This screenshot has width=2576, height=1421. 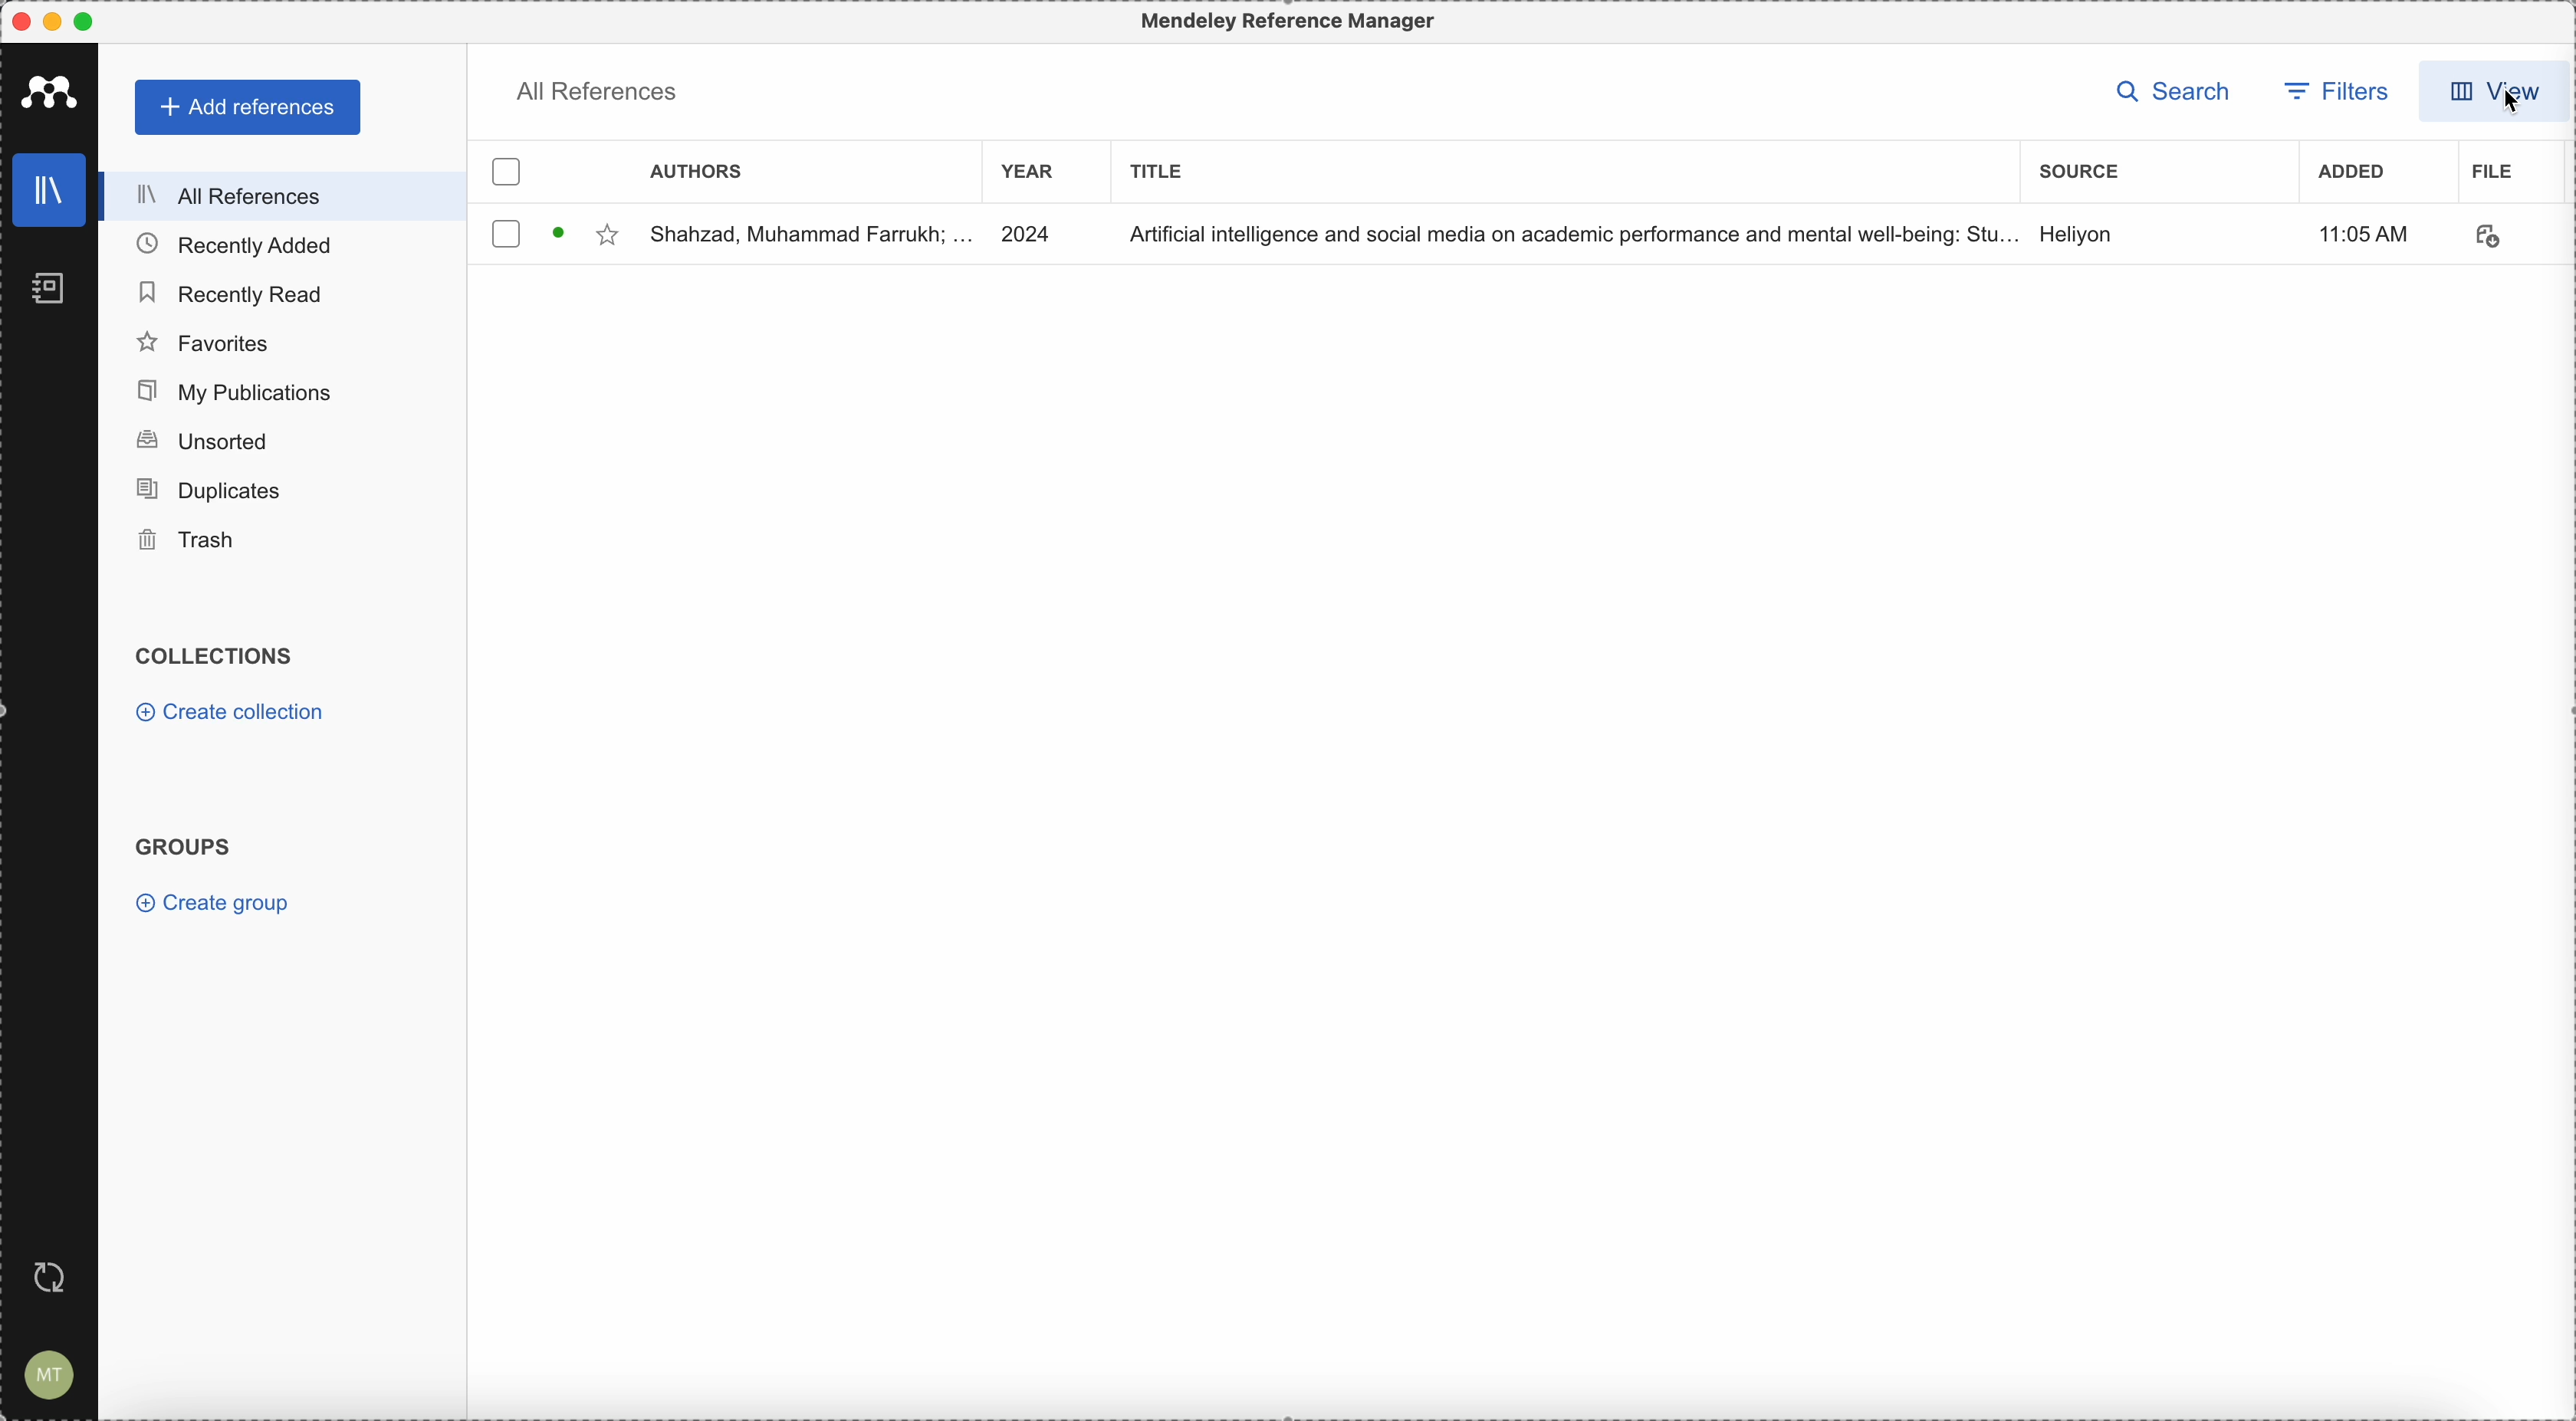 What do you see at coordinates (2356, 177) in the screenshot?
I see `added` at bounding box center [2356, 177].